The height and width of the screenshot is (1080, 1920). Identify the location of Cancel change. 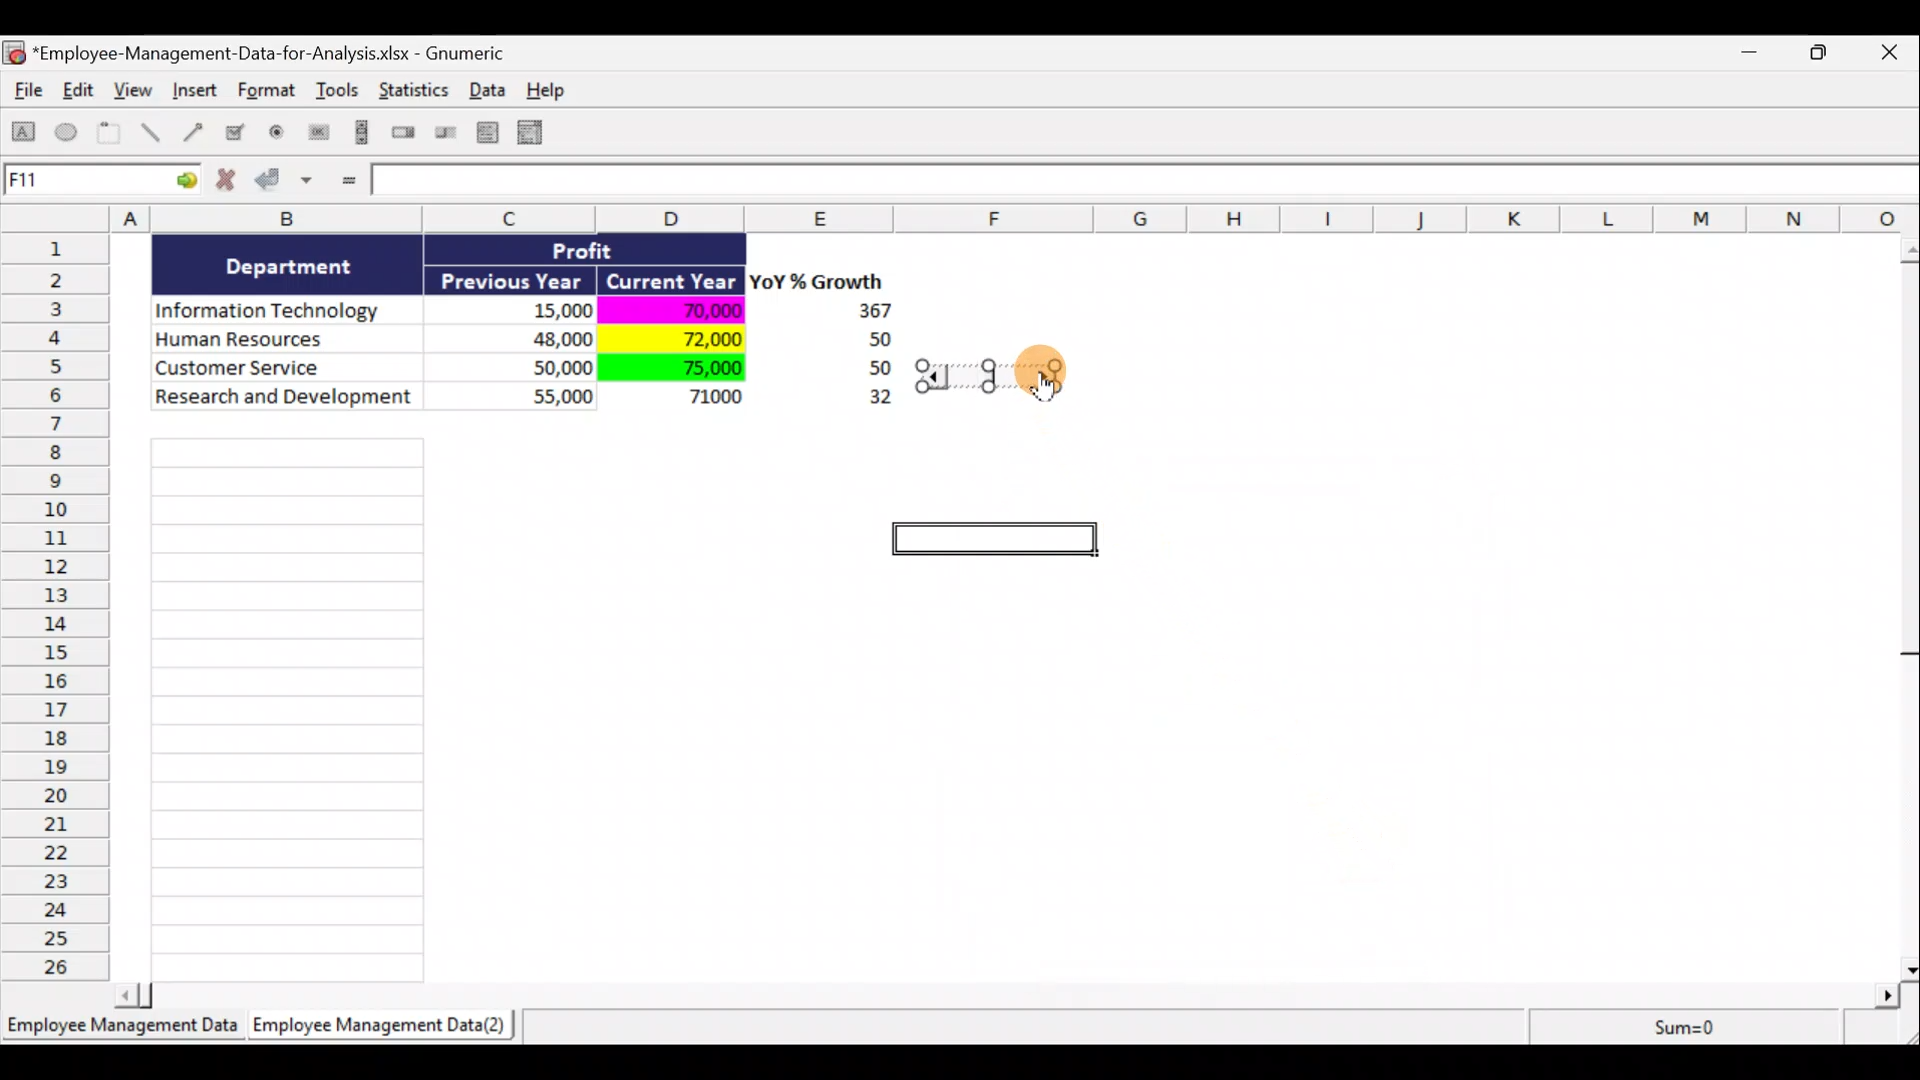
(232, 184).